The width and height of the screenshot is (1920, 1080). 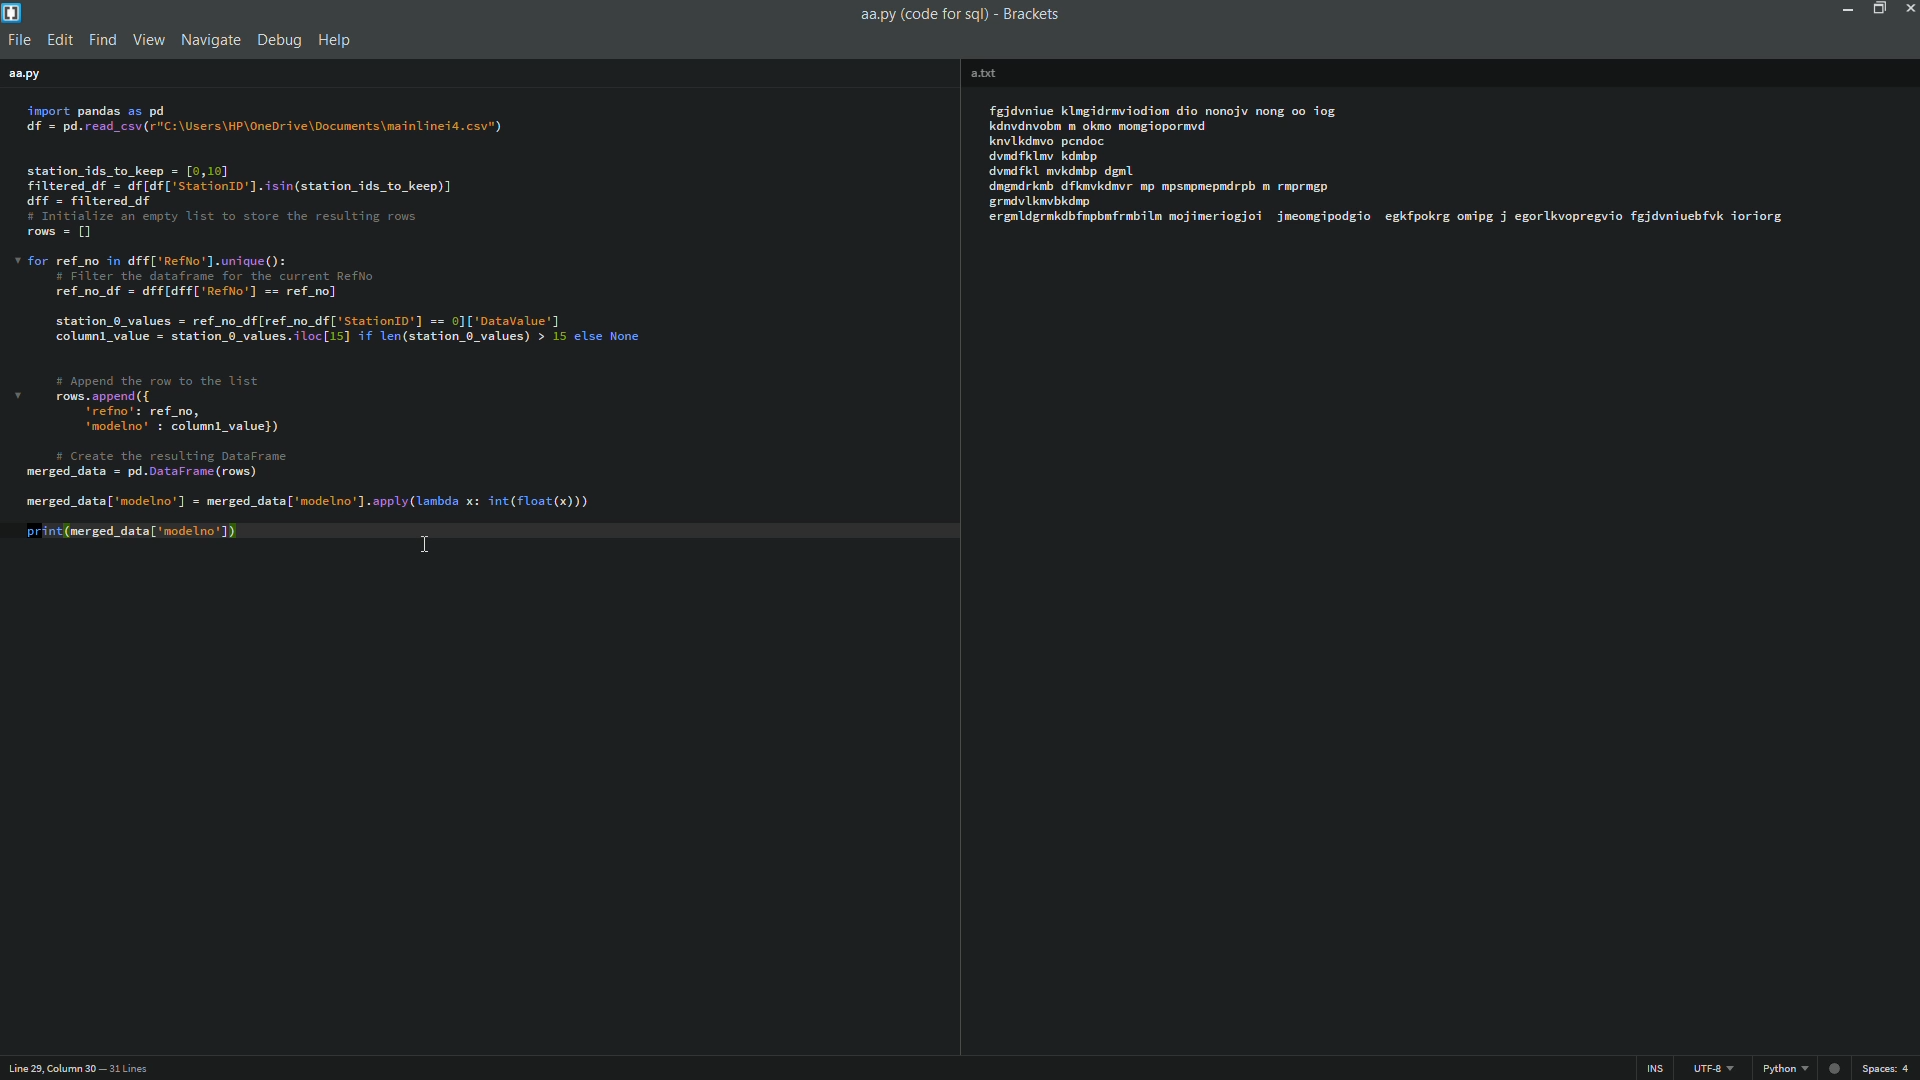 What do you see at coordinates (425, 545) in the screenshot?
I see `cursor` at bounding box center [425, 545].